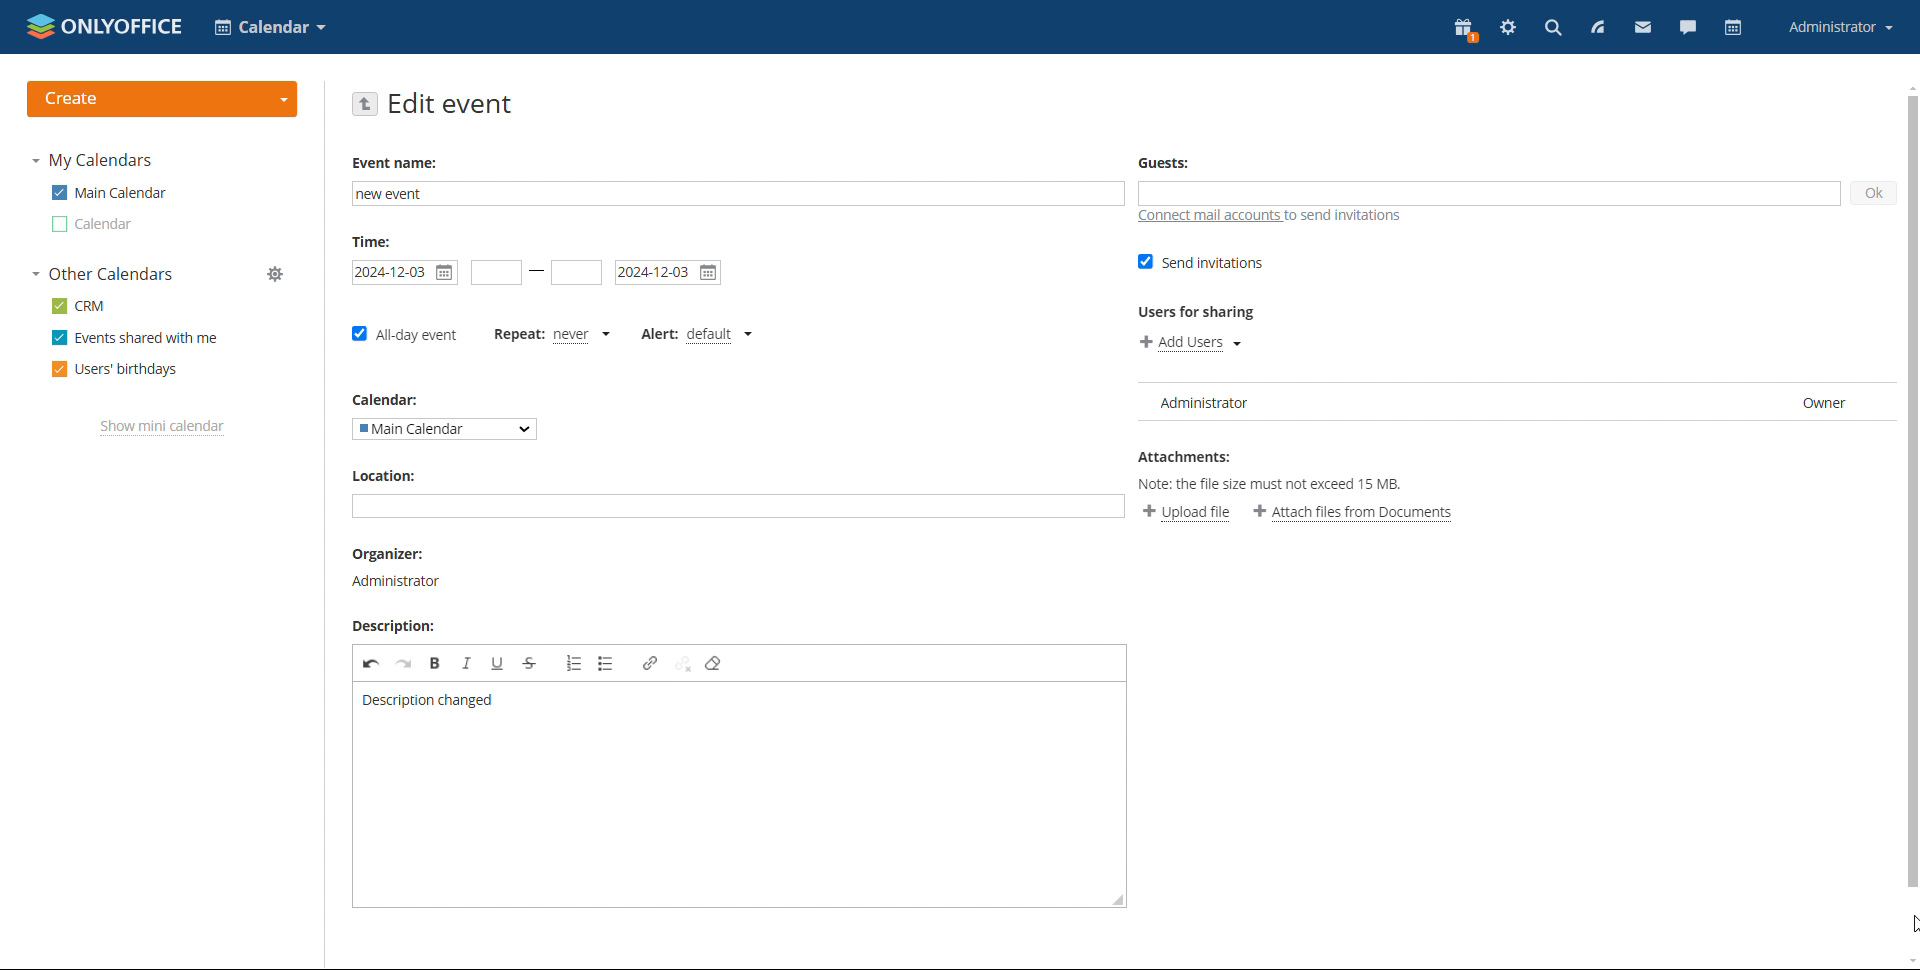  What do you see at coordinates (730, 805) in the screenshot?
I see `space to edit description` at bounding box center [730, 805].